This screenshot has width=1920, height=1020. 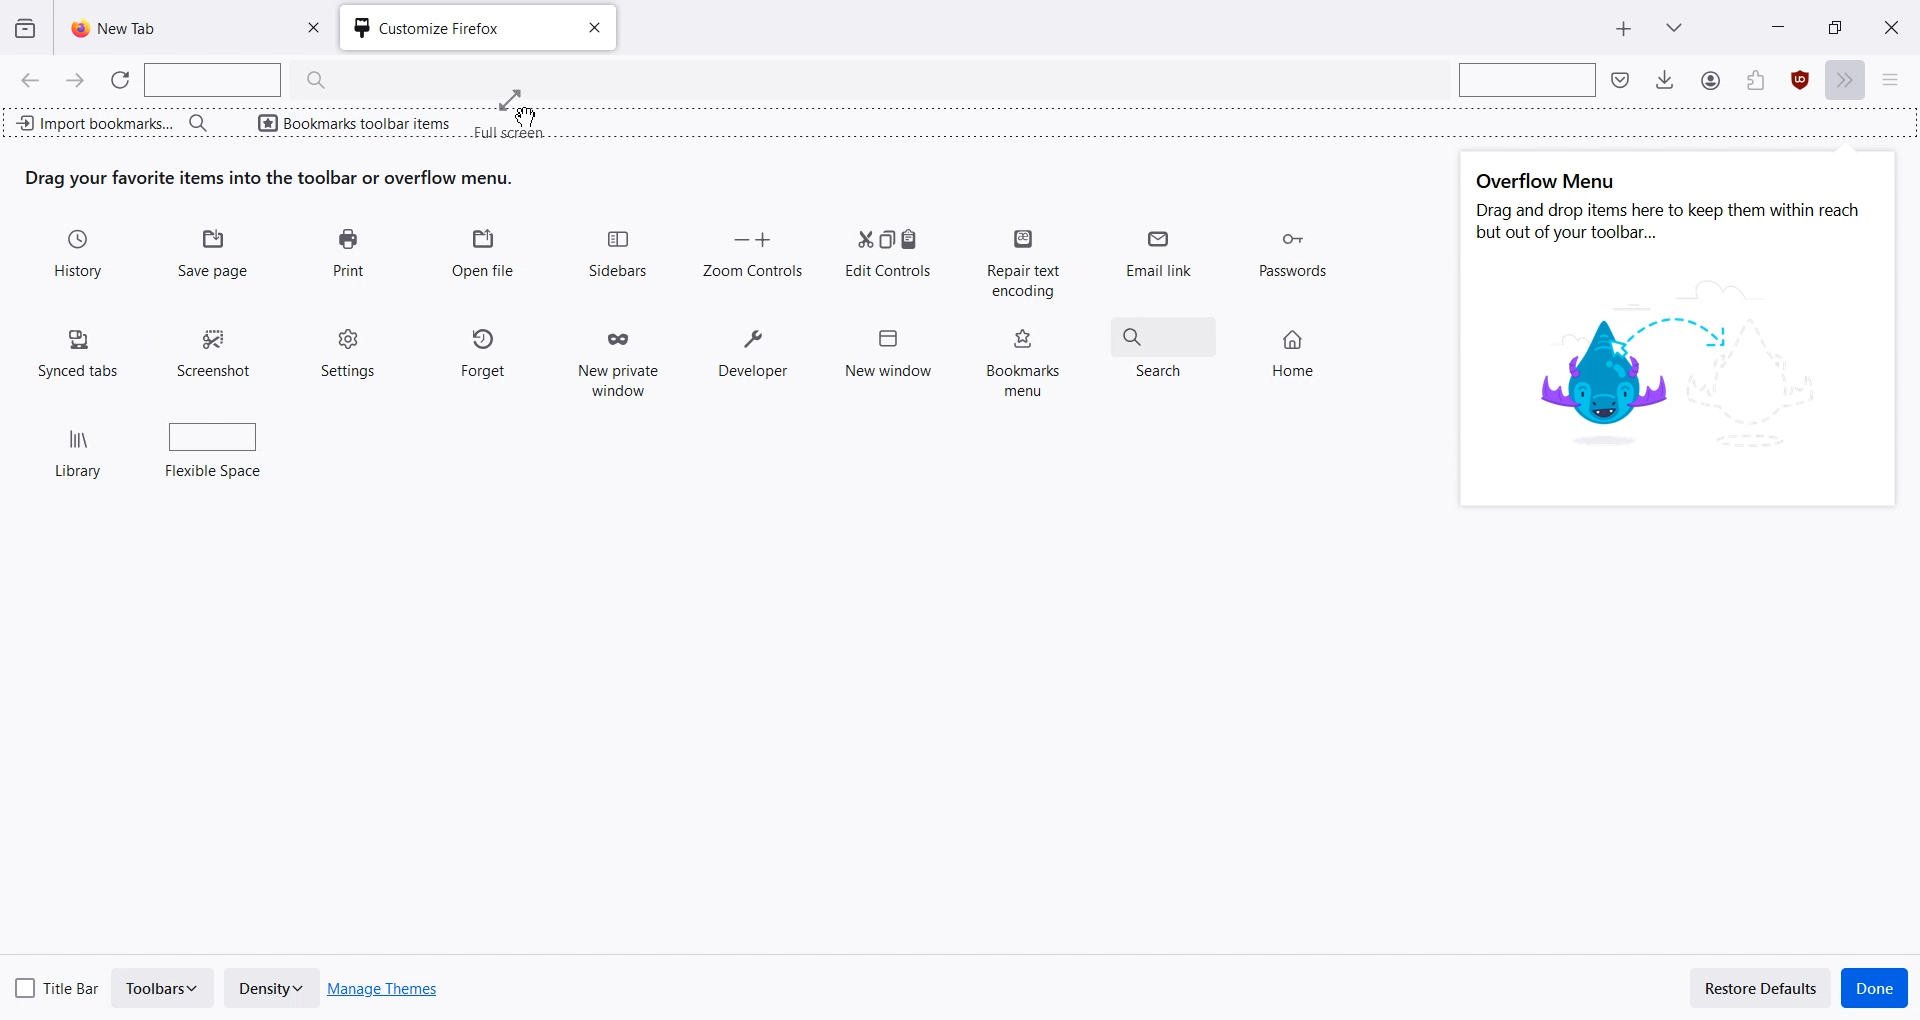 What do you see at coordinates (77, 80) in the screenshot?
I see `Go Forward one page ` at bounding box center [77, 80].